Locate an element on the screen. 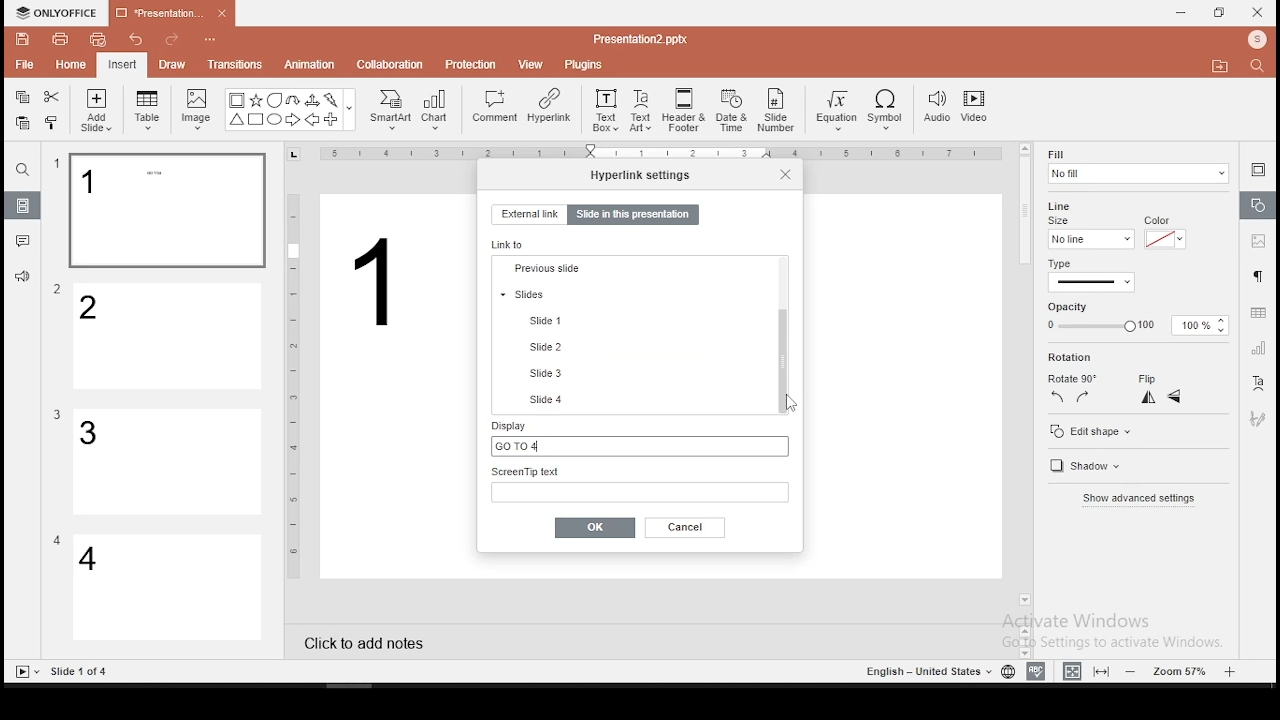 The image size is (1280, 720). shadow is located at coordinates (1082, 468).